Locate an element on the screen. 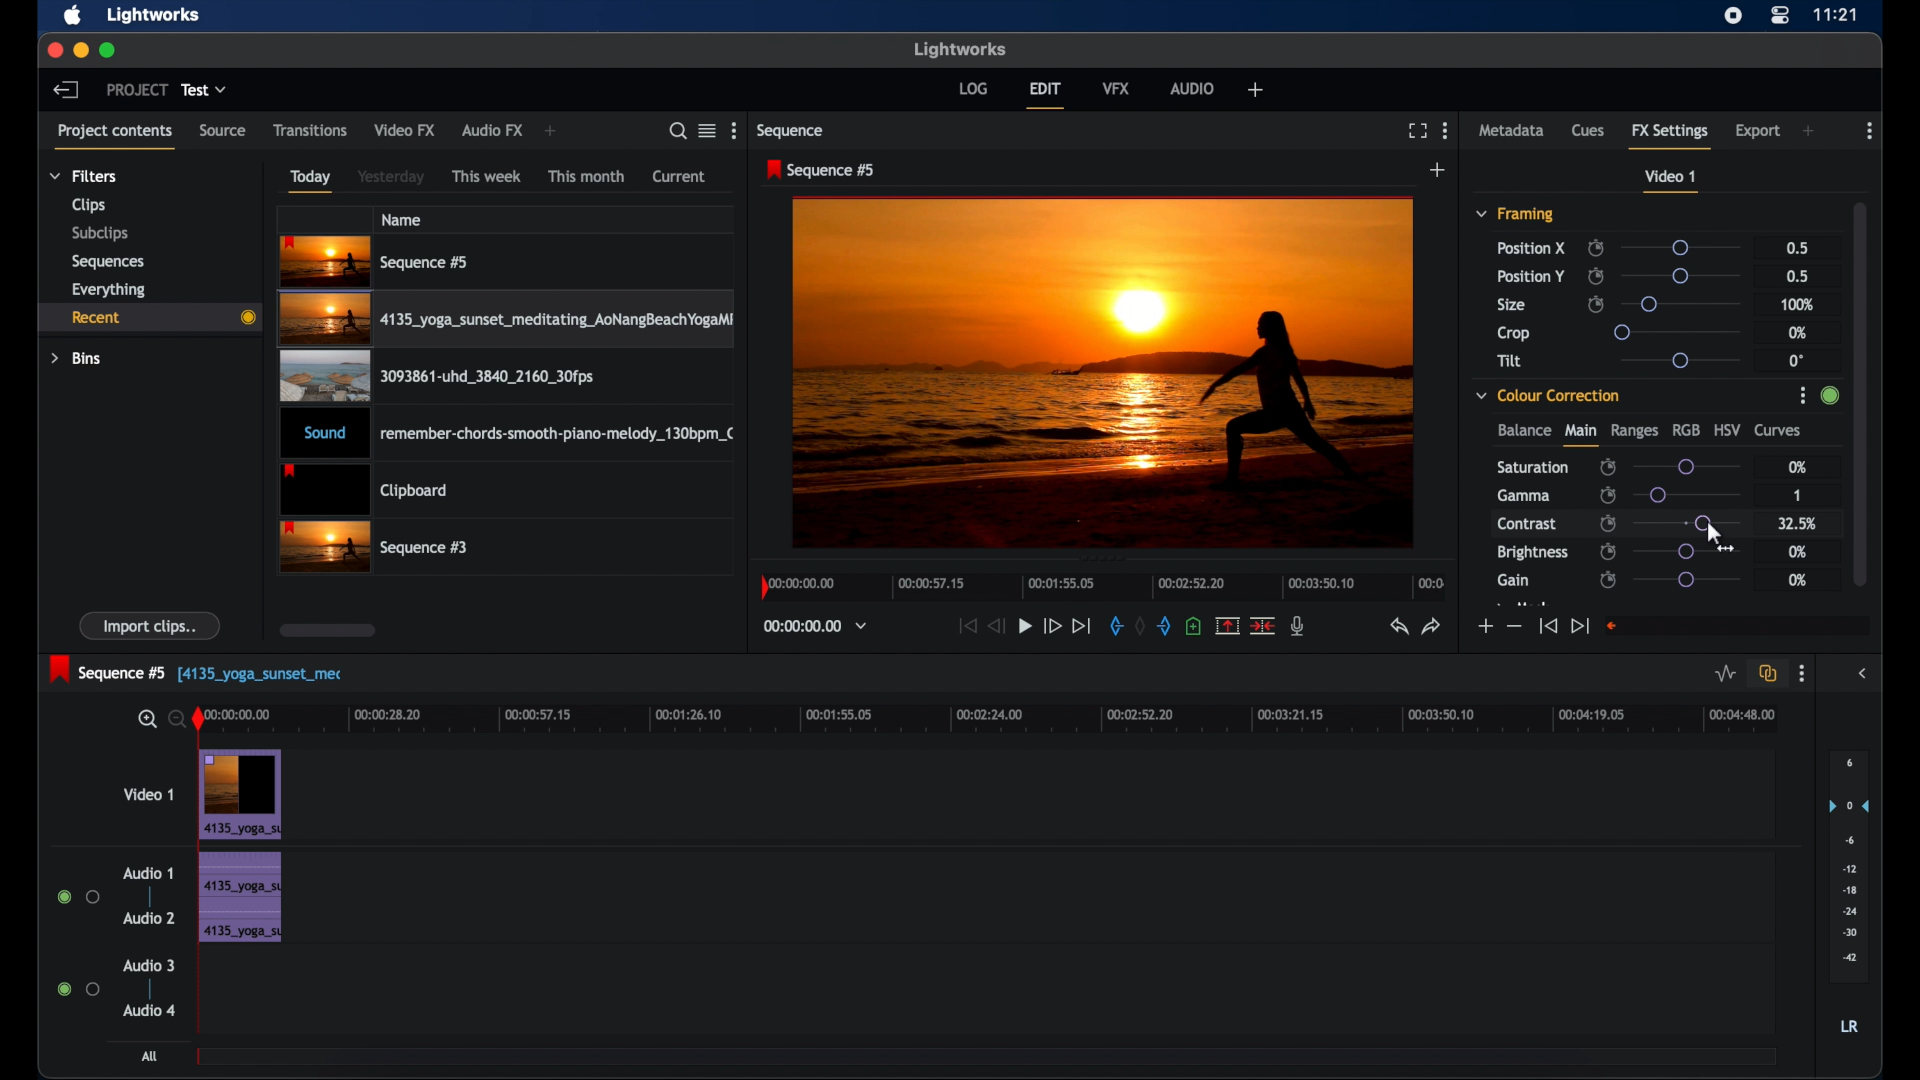  audio 3 is located at coordinates (150, 966).